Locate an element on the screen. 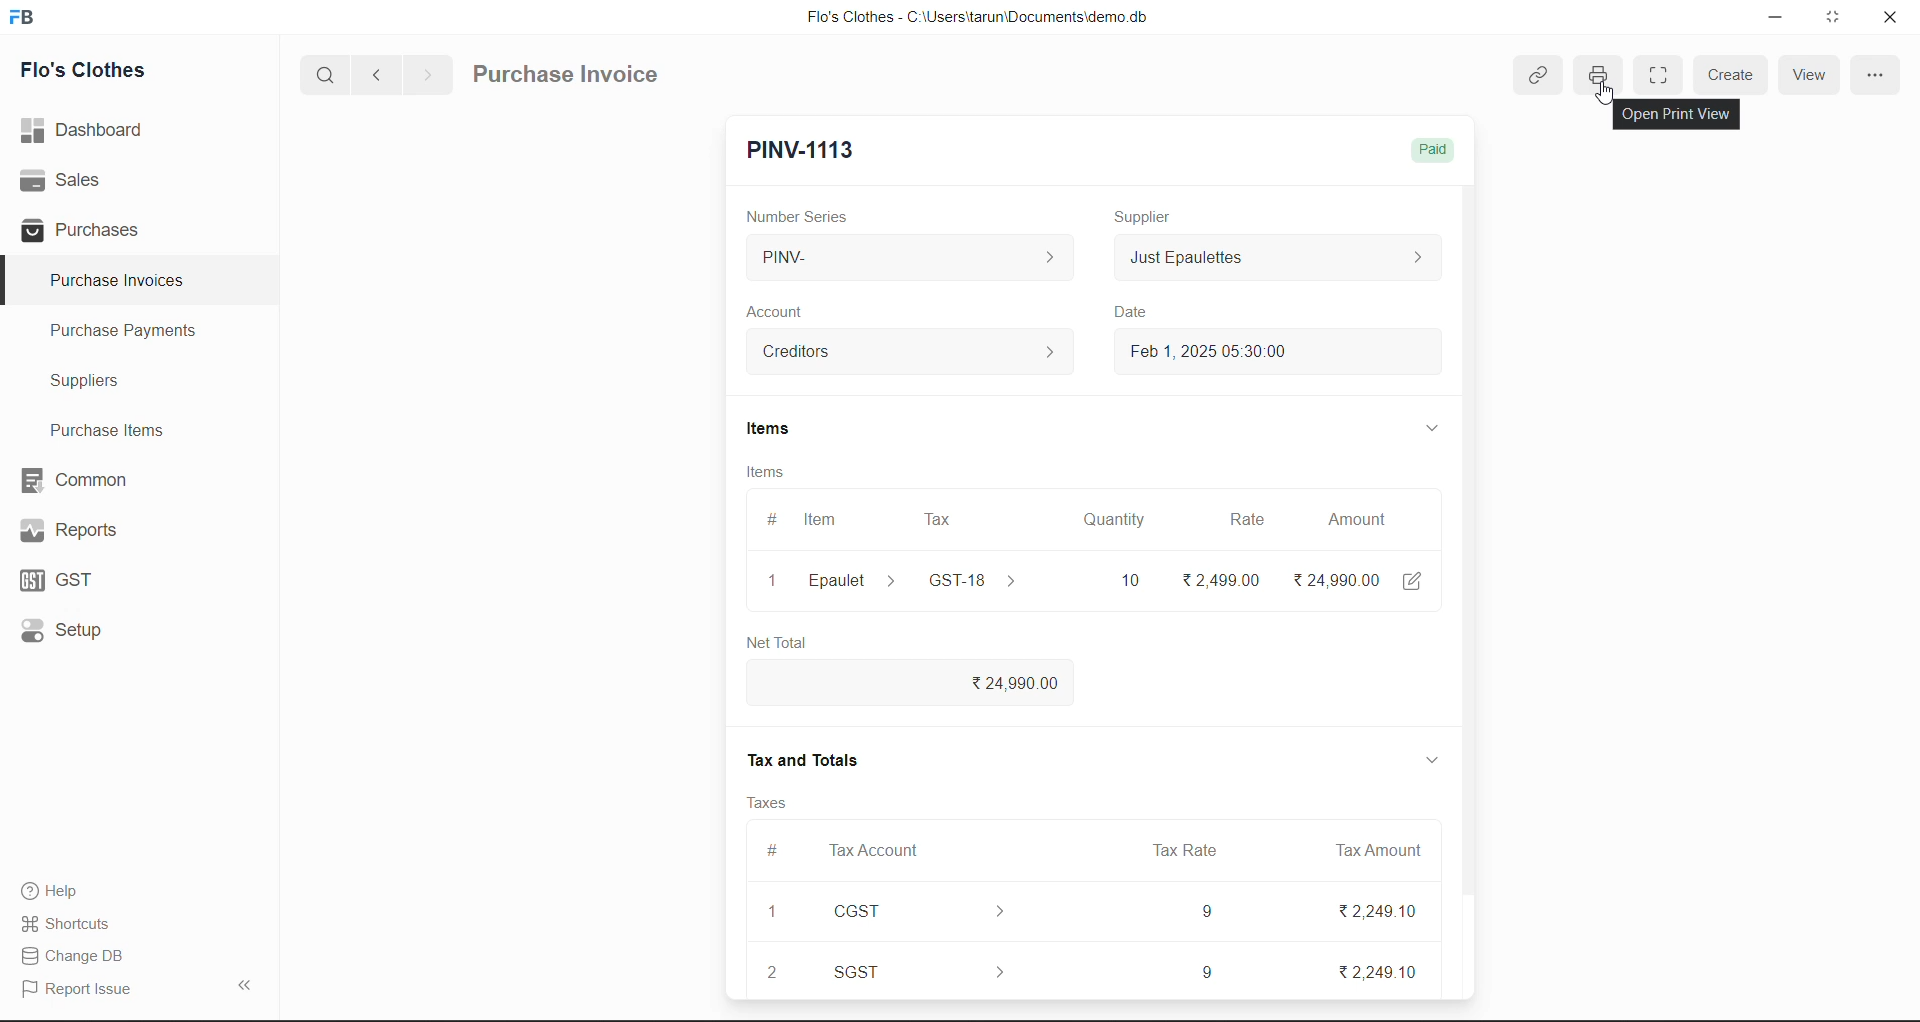 Image resolution: width=1920 pixels, height=1022 pixels. close is located at coordinates (1889, 21).